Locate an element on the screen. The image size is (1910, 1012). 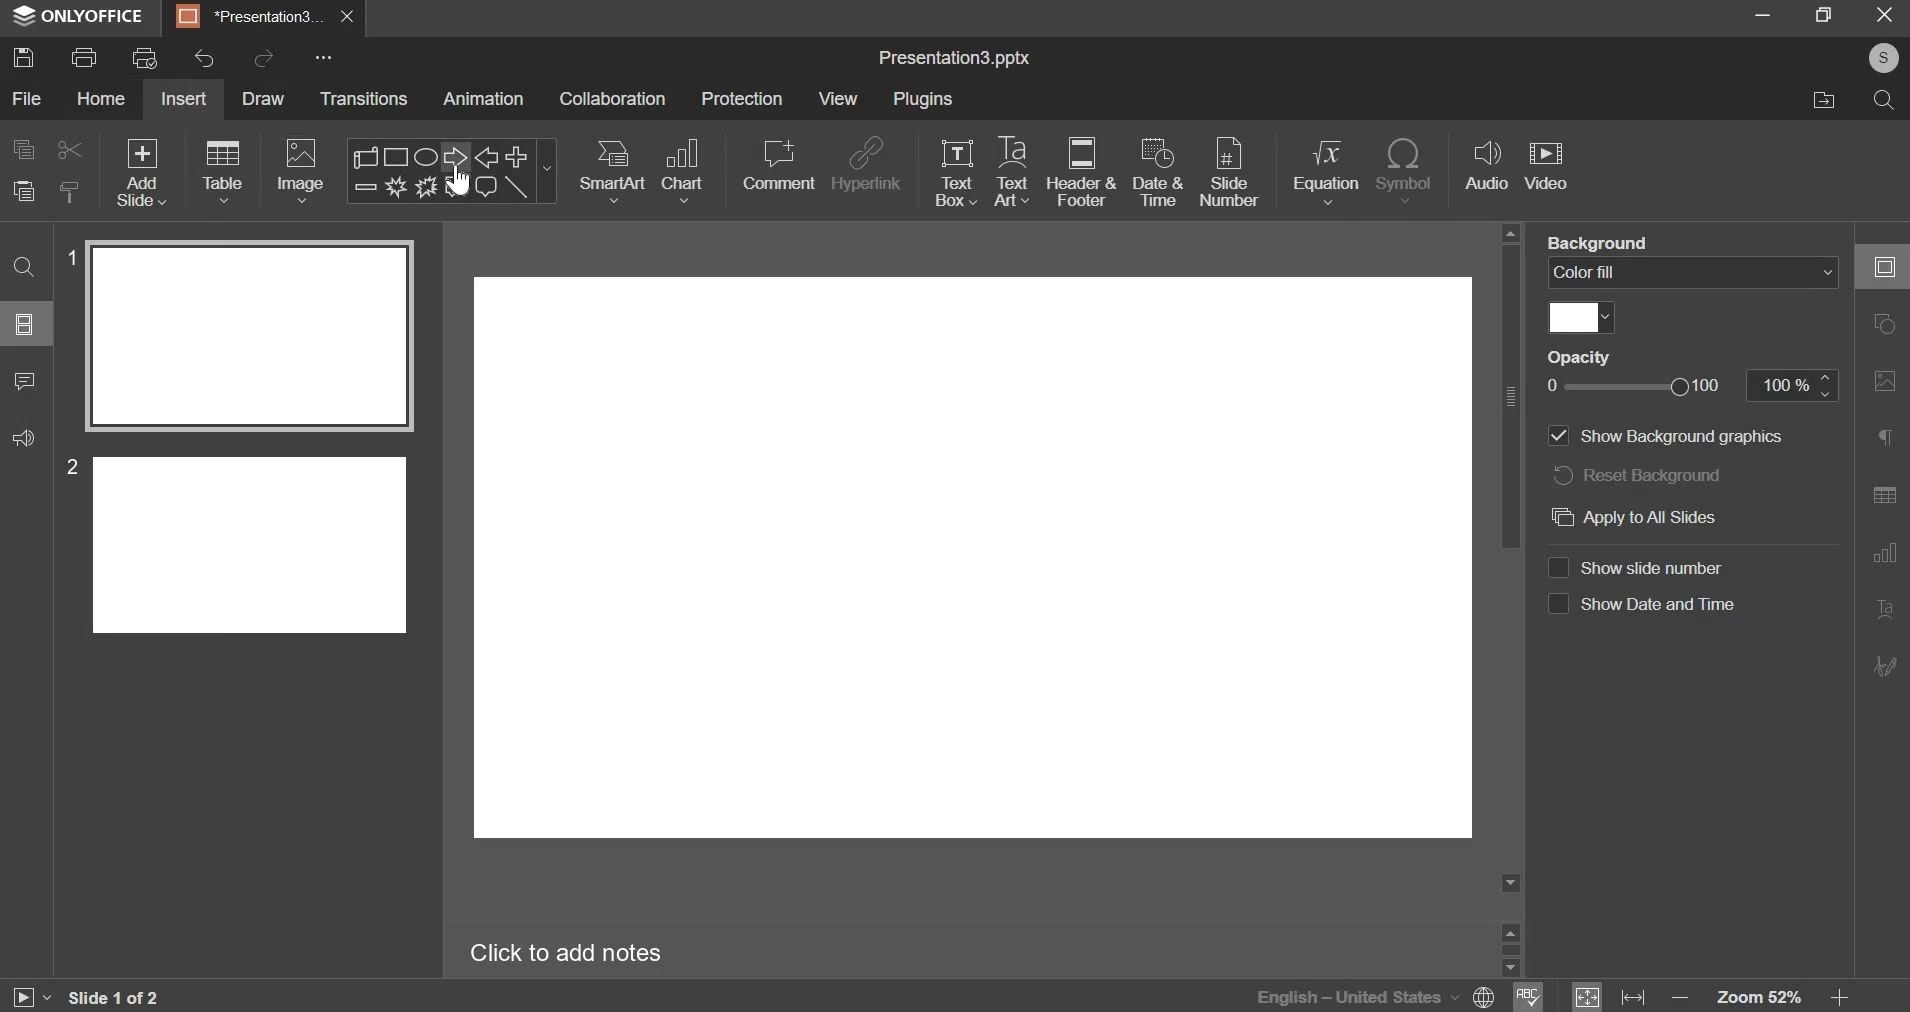
save is located at coordinates (24, 56).